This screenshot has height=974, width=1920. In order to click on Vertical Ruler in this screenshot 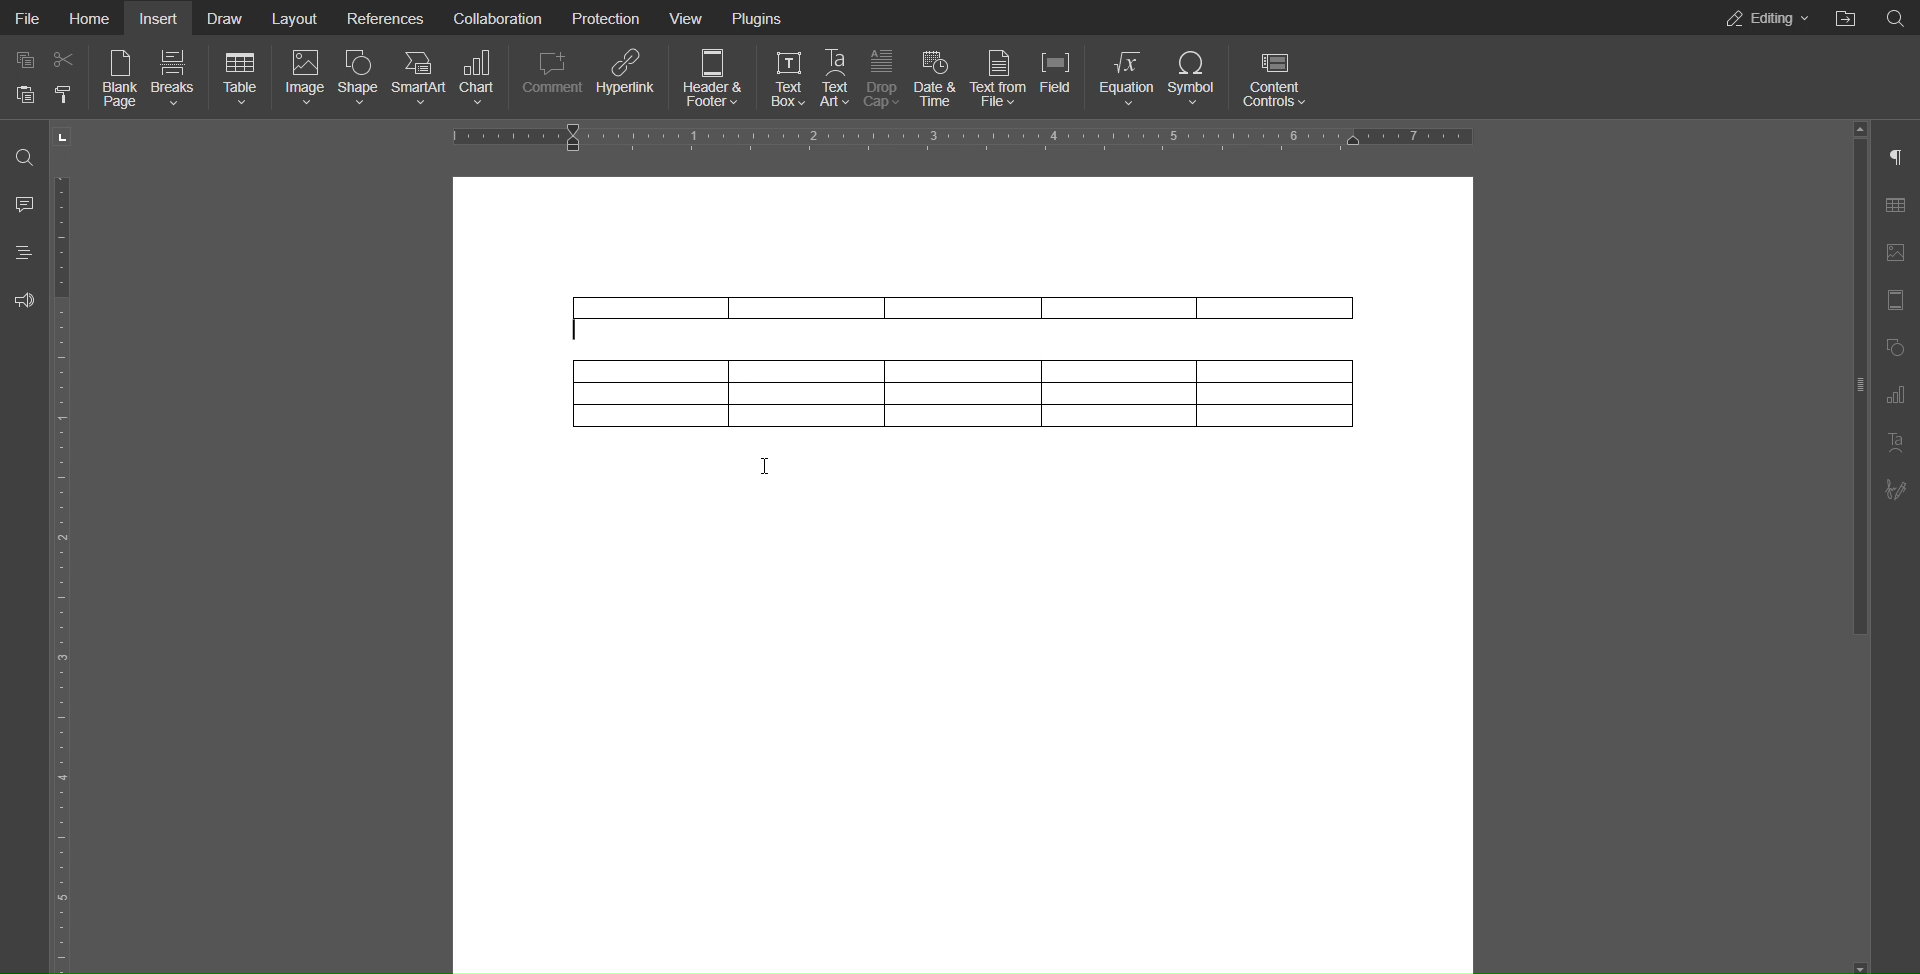, I will do `click(59, 568)`.